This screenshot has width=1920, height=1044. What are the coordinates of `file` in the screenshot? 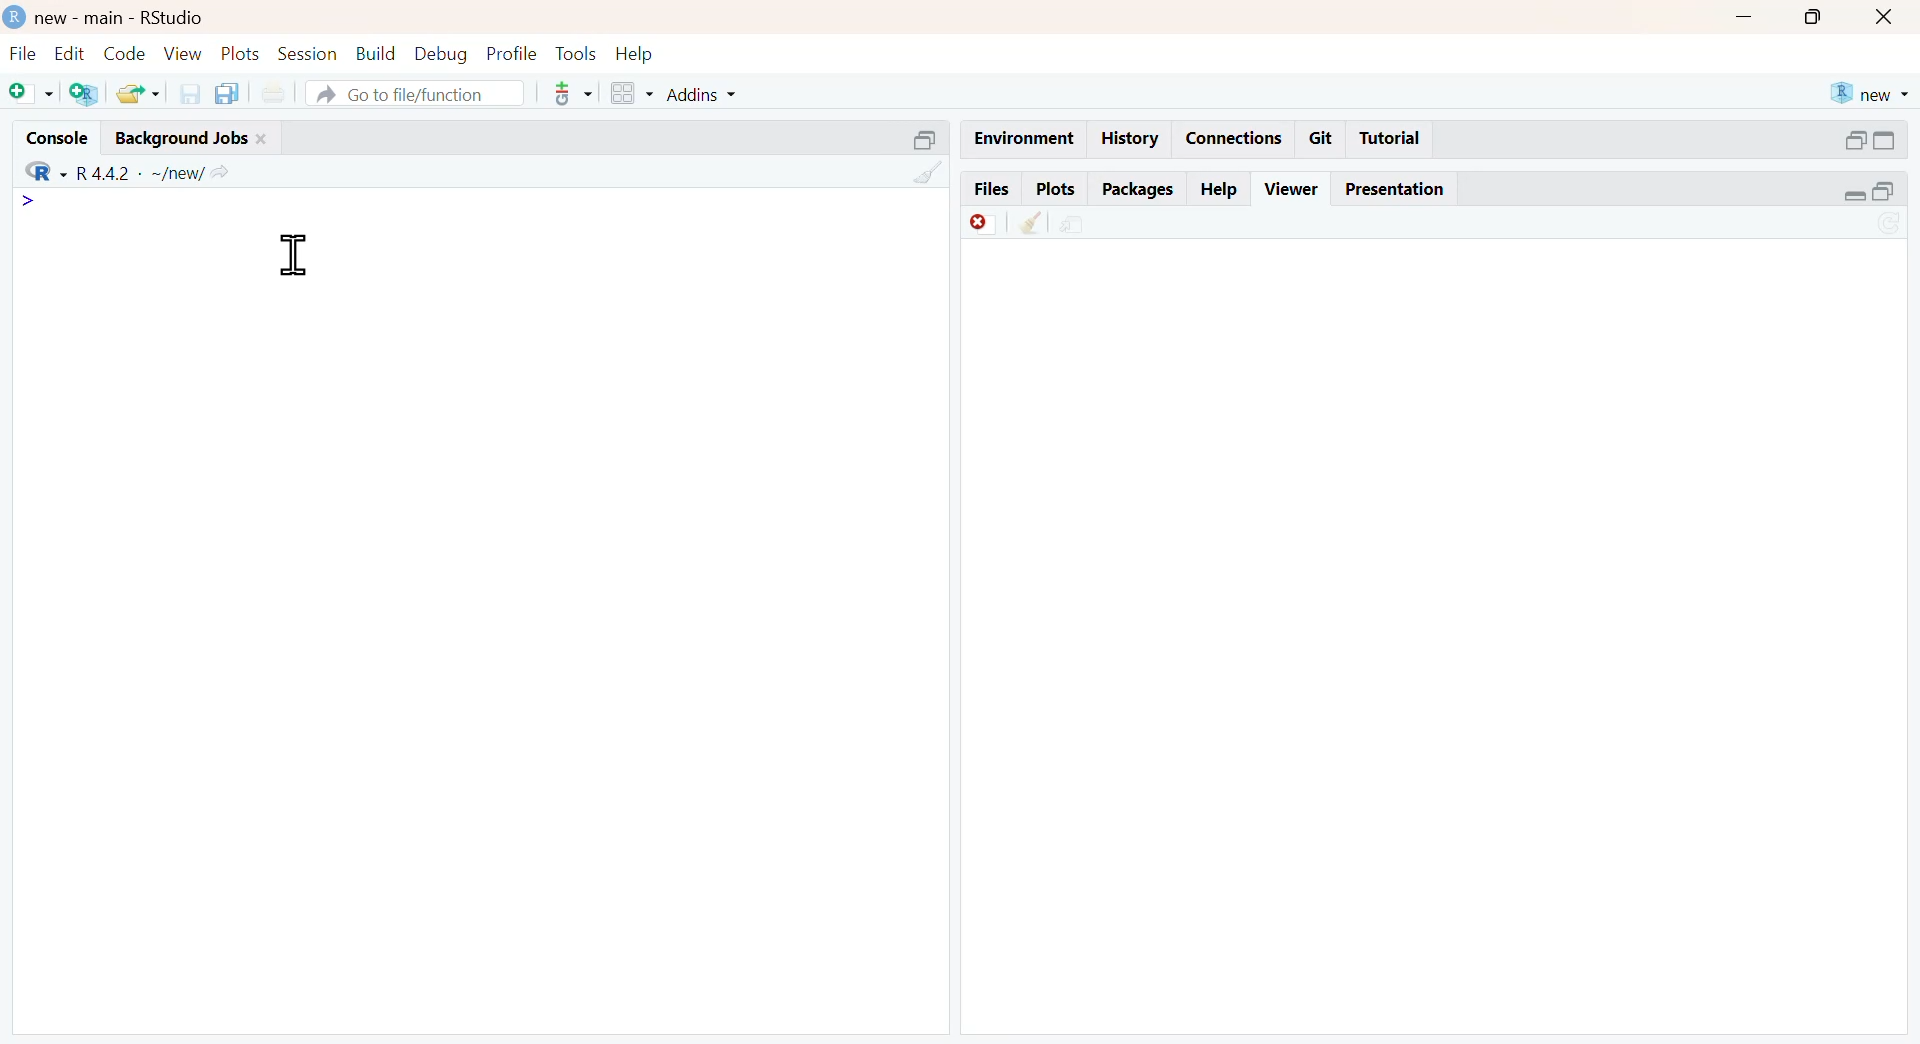 It's located at (23, 53).